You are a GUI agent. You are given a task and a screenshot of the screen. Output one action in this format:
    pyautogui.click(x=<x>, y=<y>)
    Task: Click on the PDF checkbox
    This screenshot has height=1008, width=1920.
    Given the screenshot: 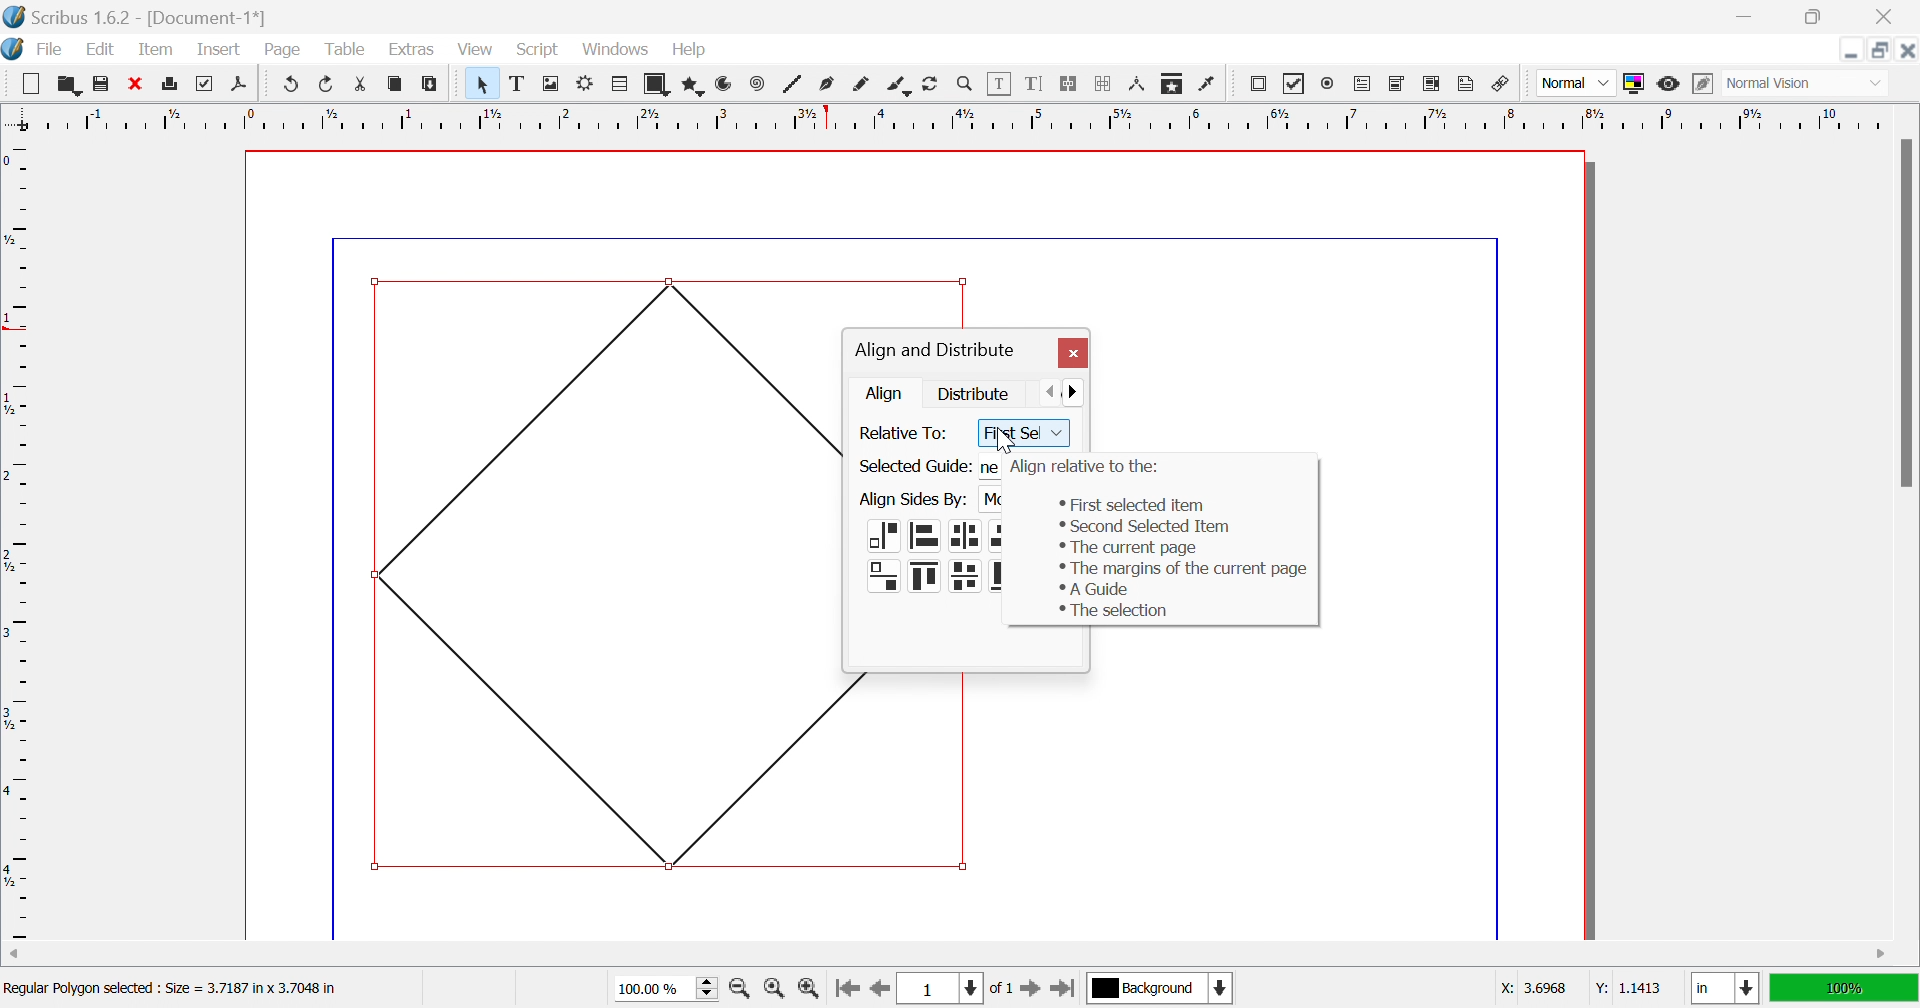 What is the action you would take?
    pyautogui.click(x=1294, y=84)
    